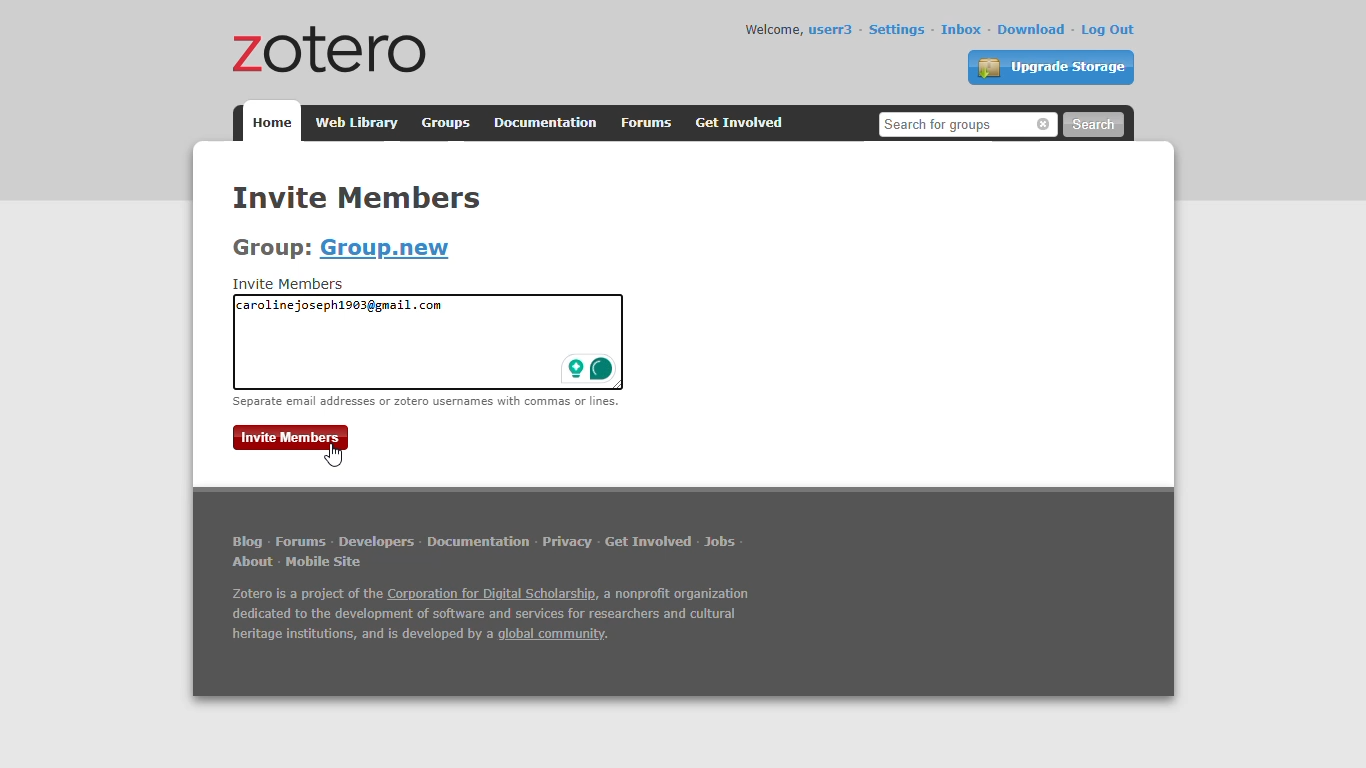 Image resolution: width=1366 pixels, height=768 pixels. I want to click on userr3, so click(830, 30).